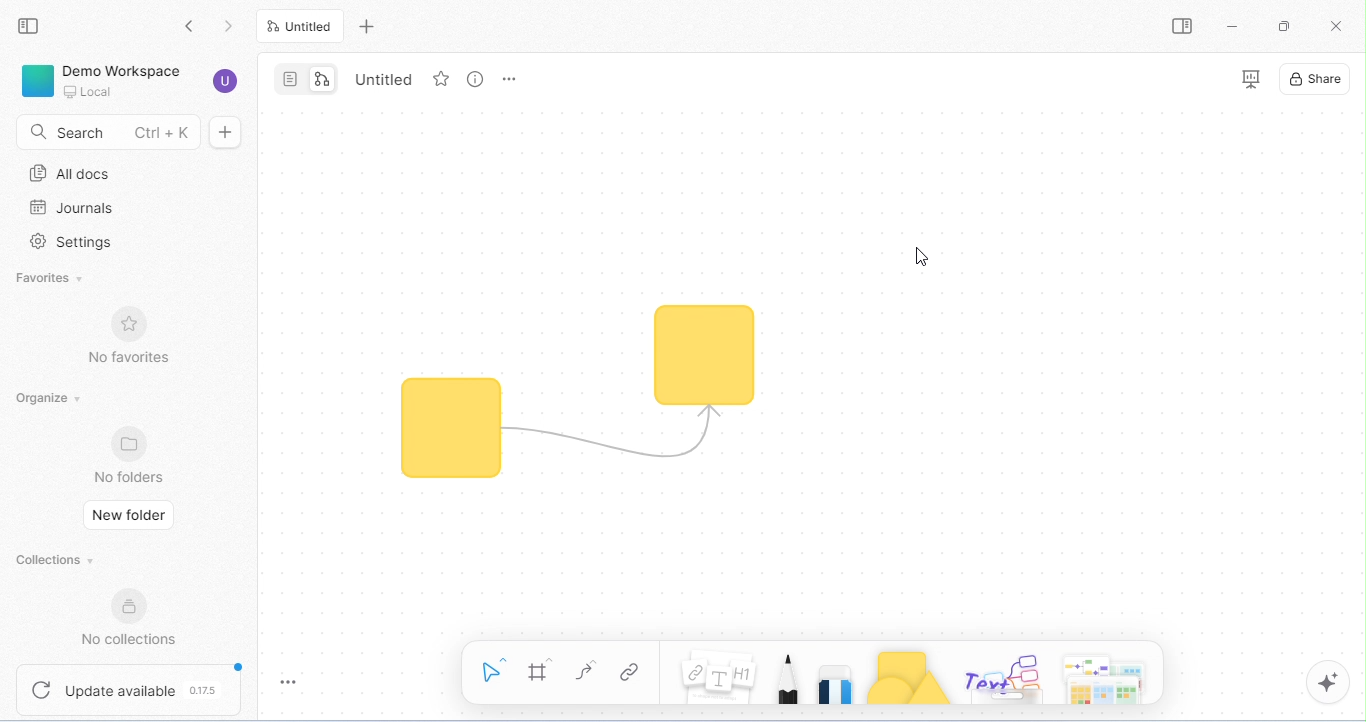  Describe the element at coordinates (1328, 681) in the screenshot. I see `AI assistant` at that location.